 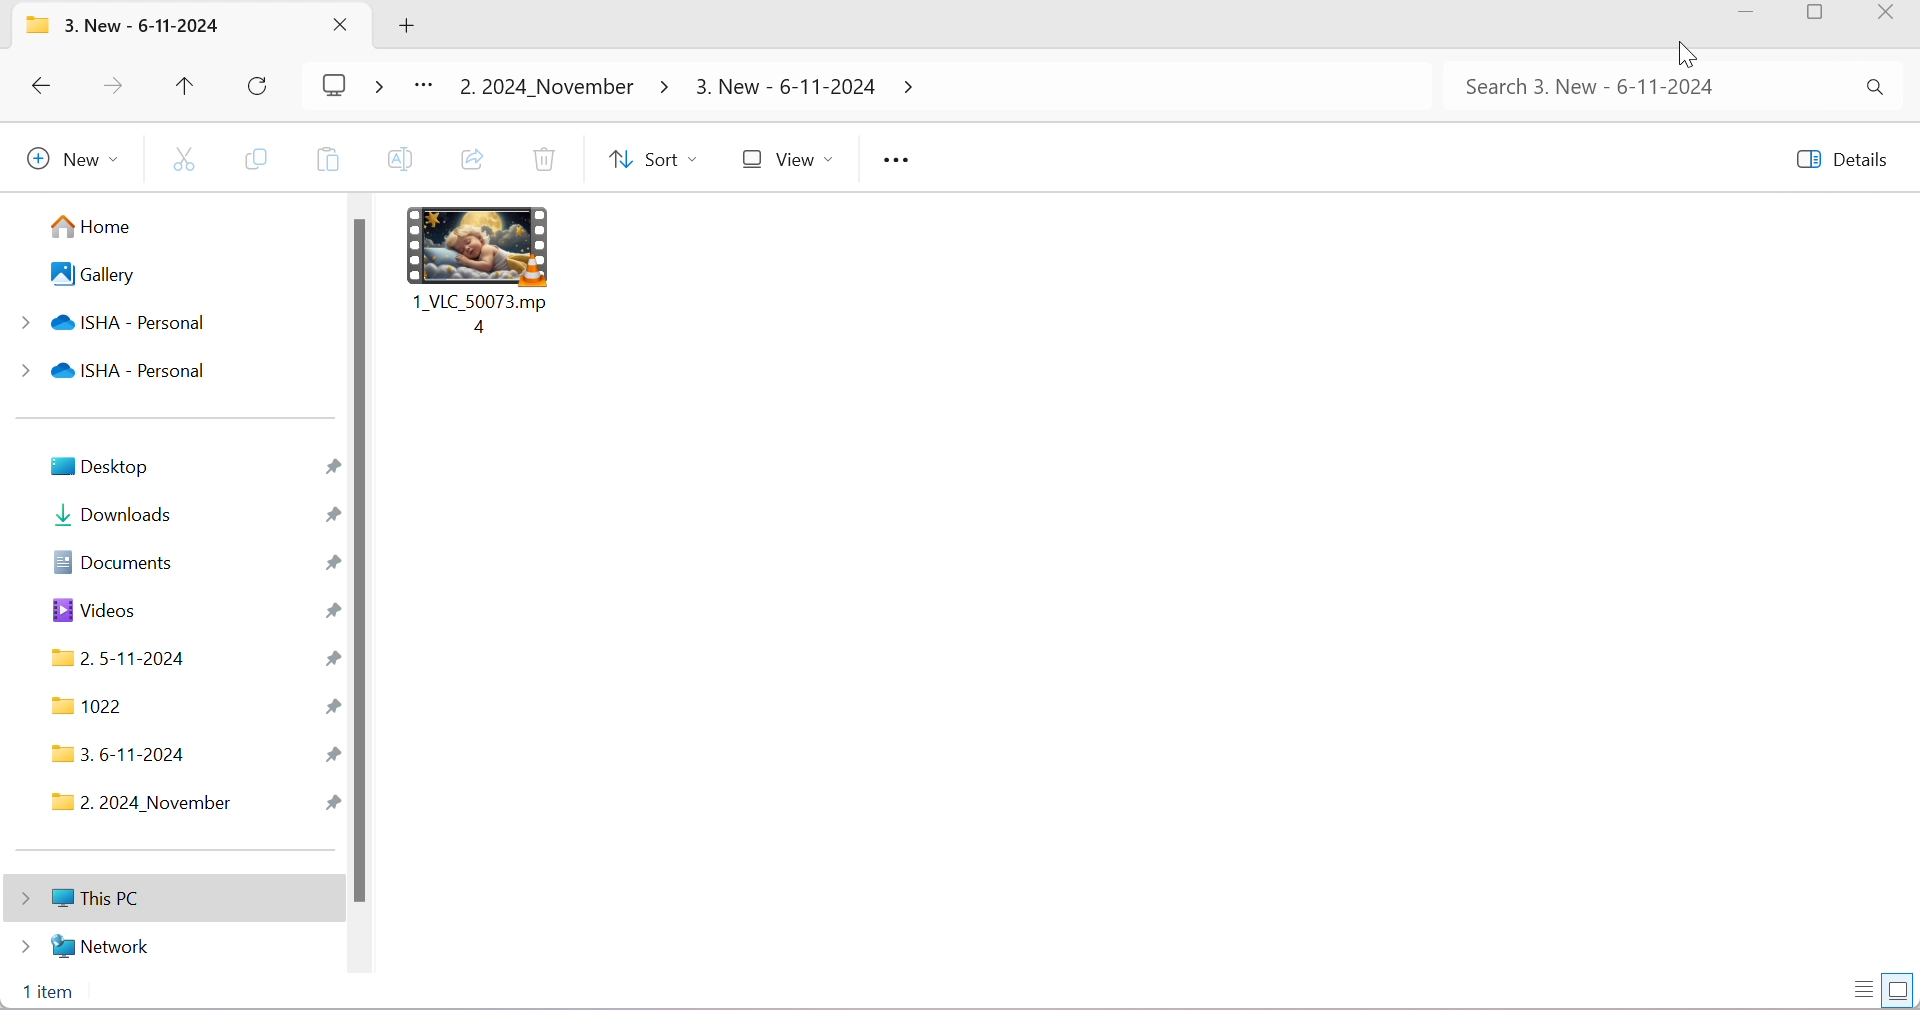 What do you see at coordinates (88, 232) in the screenshot?
I see `Home` at bounding box center [88, 232].